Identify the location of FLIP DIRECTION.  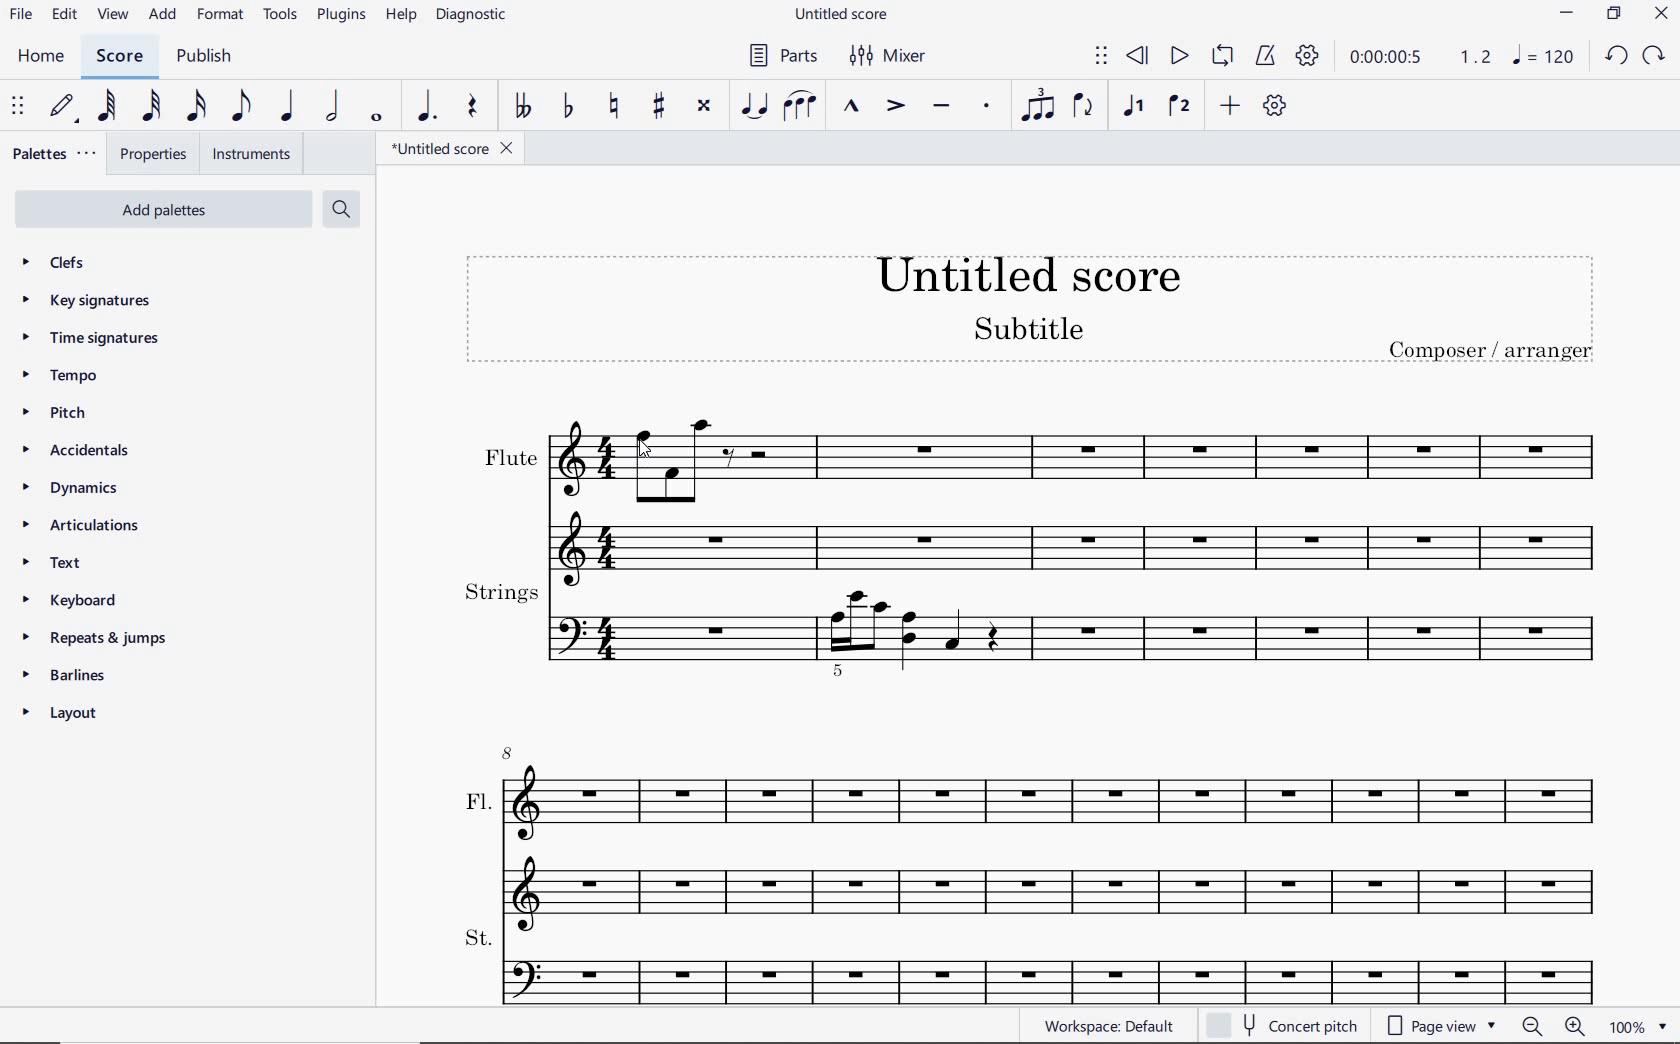
(1082, 107).